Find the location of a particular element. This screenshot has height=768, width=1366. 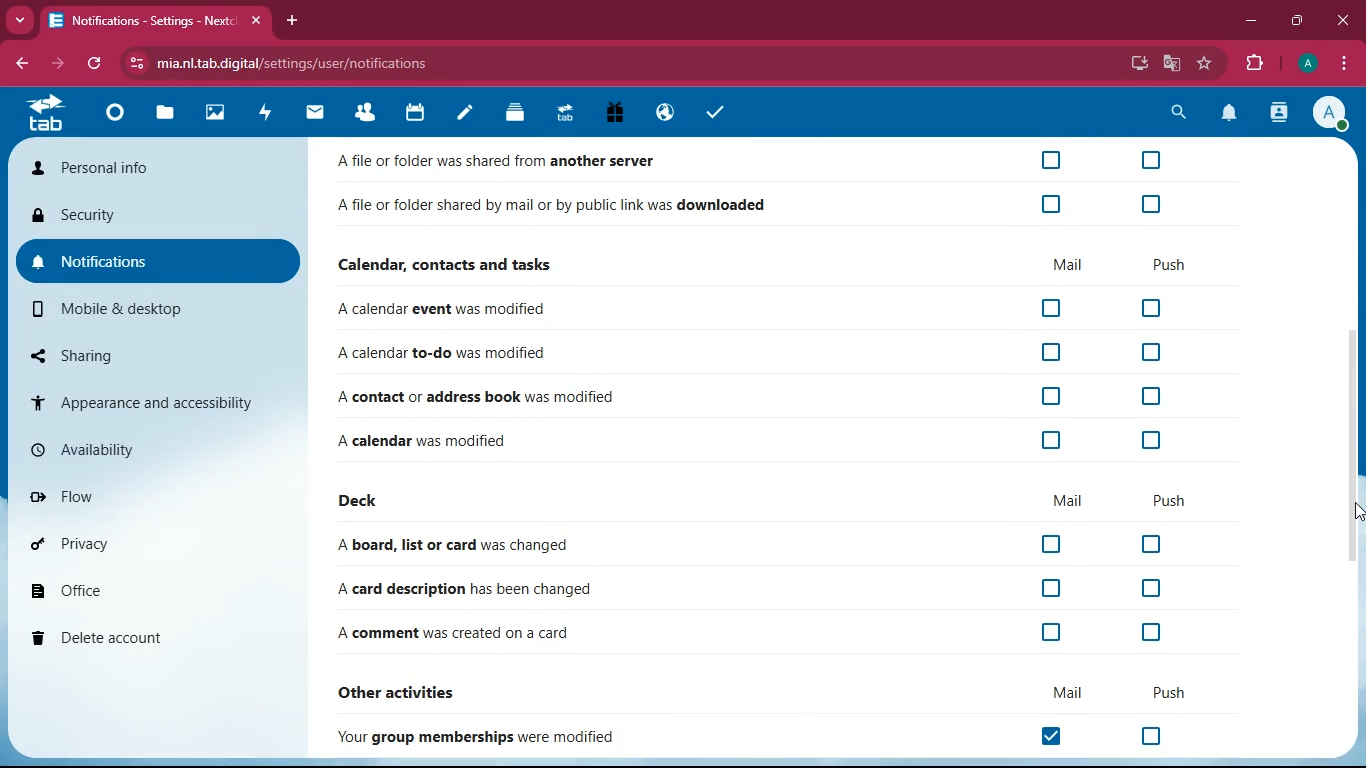

off is located at coordinates (1052, 309).